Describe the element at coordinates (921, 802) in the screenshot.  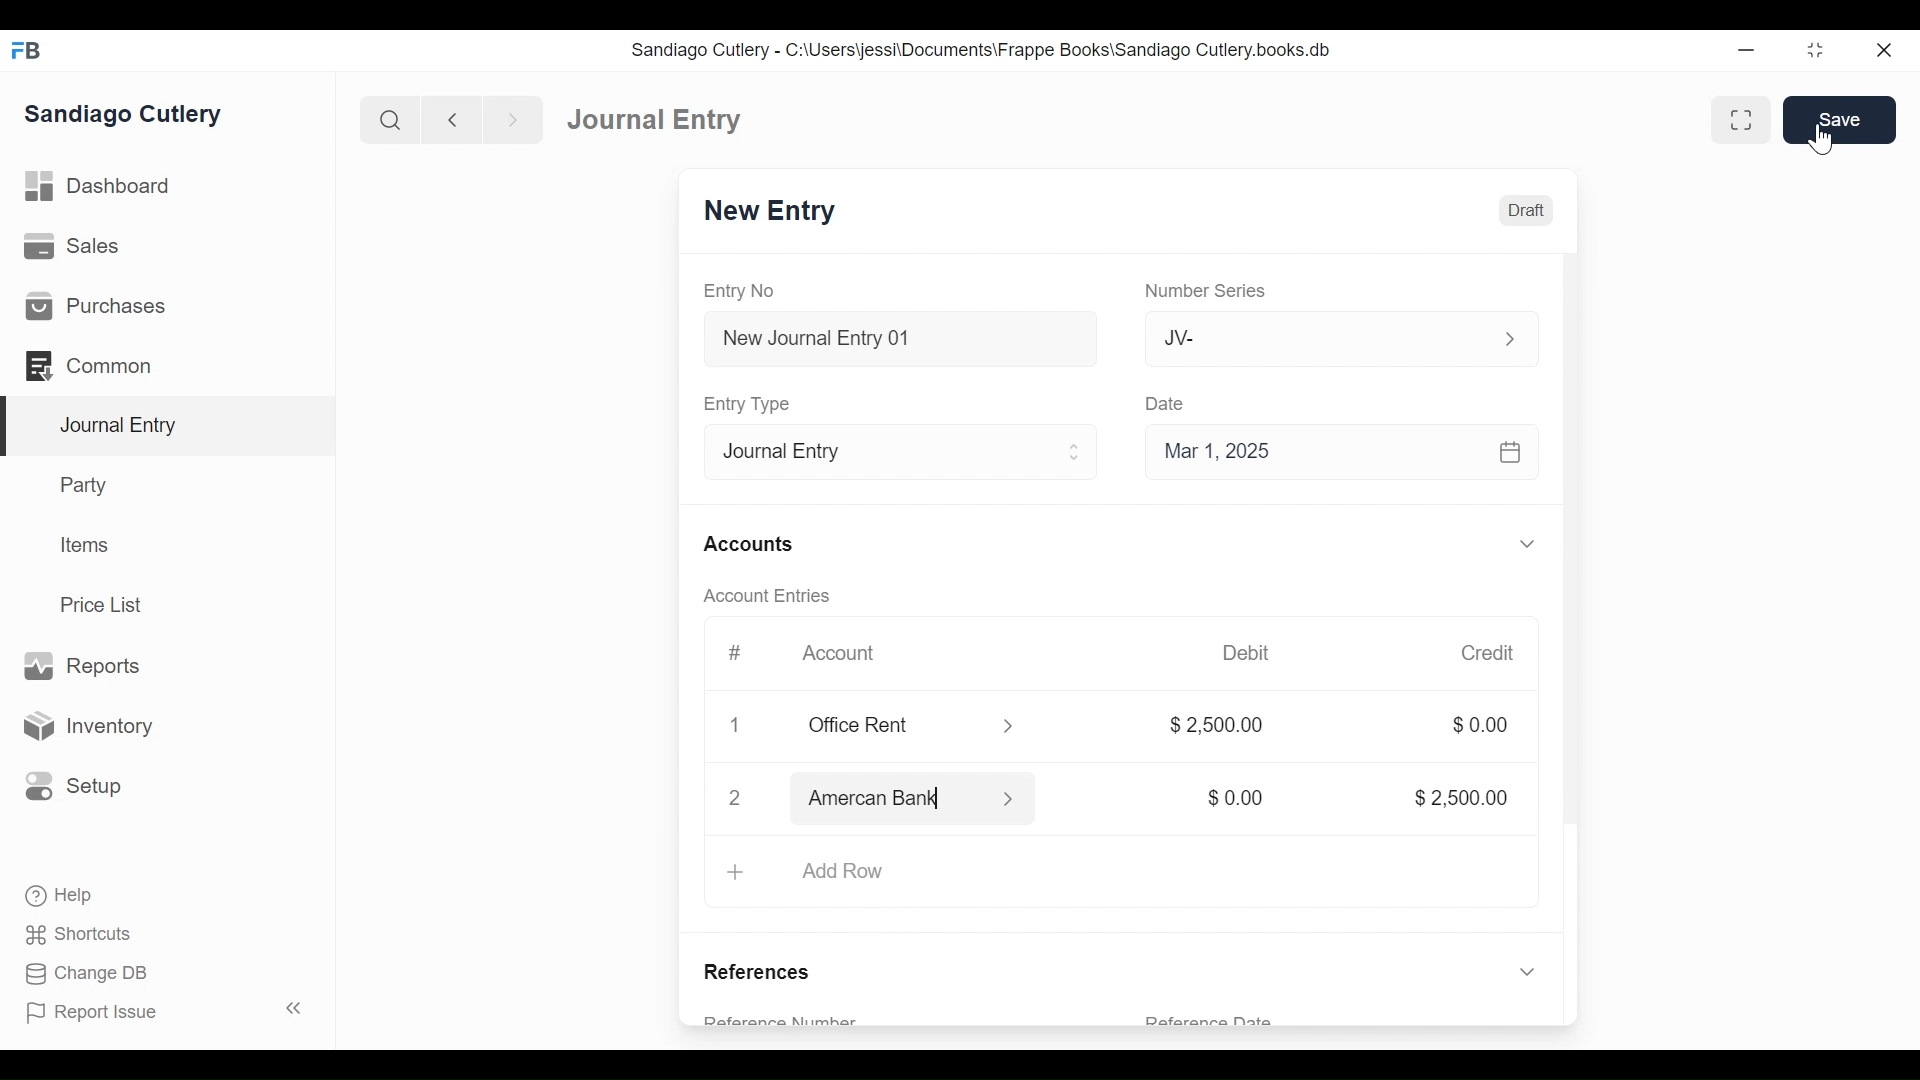
I see `American Bank` at that location.